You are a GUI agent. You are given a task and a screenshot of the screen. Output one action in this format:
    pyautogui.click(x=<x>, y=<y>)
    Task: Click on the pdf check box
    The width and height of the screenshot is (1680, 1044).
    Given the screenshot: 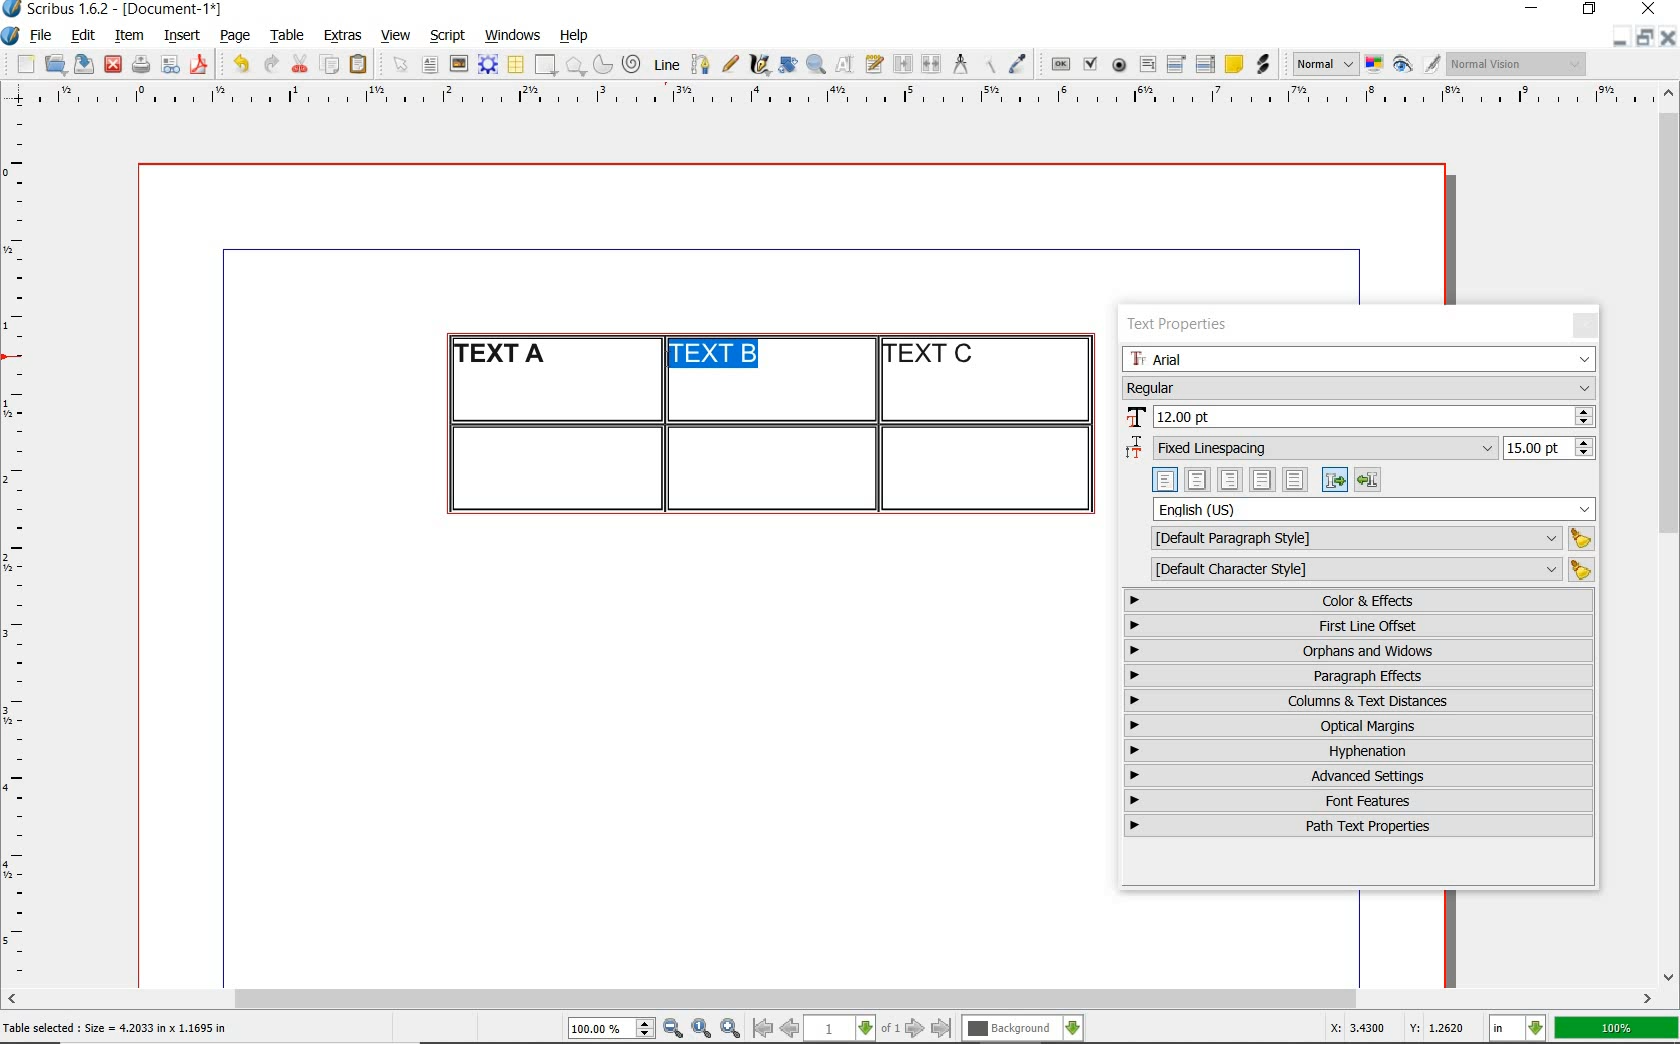 What is the action you would take?
    pyautogui.click(x=1089, y=65)
    